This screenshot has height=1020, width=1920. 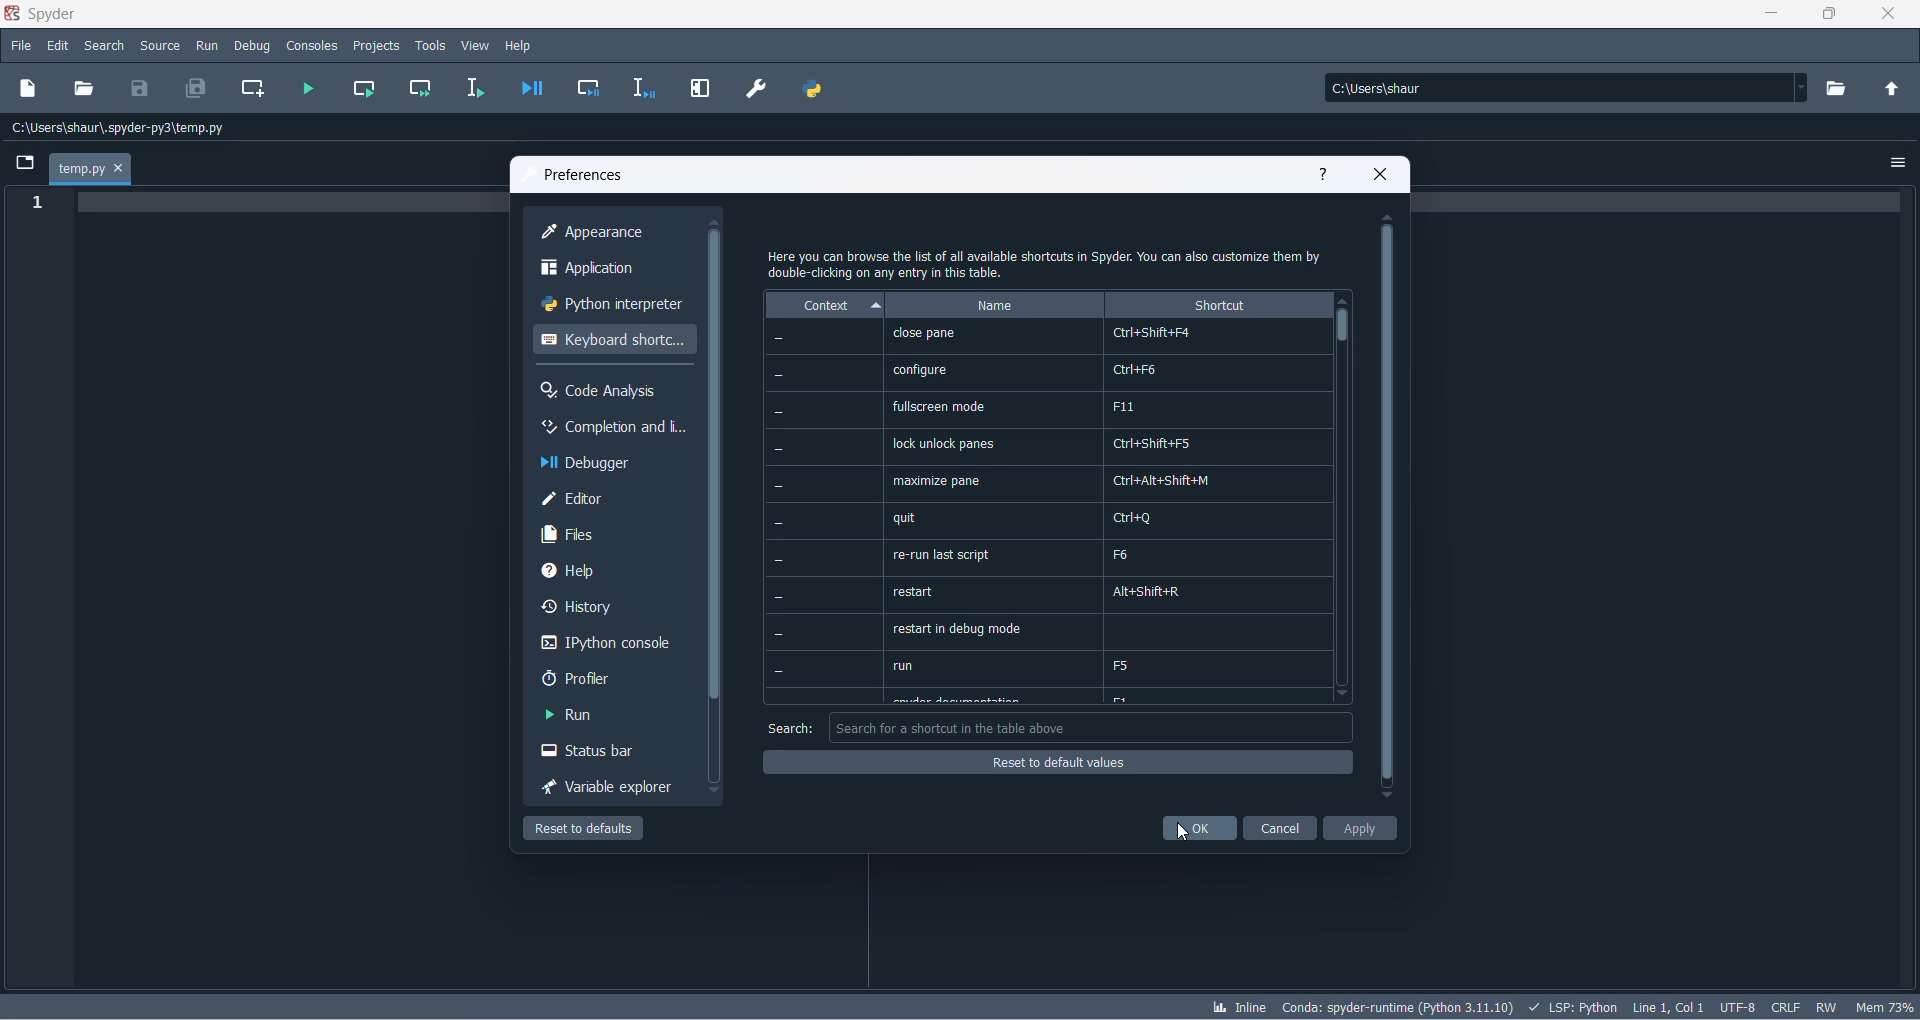 I want to click on run current cell, so click(x=364, y=86).